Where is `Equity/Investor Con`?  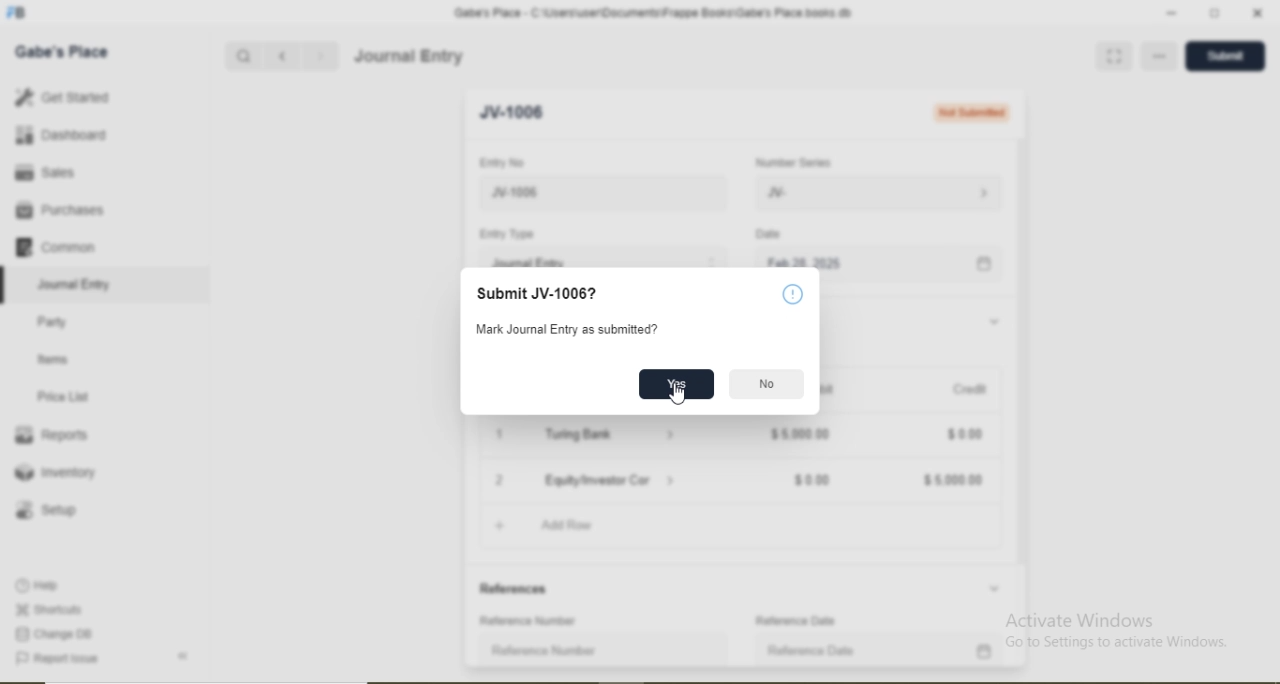 Equity/Investor Con is located at coordinates (600, 480).